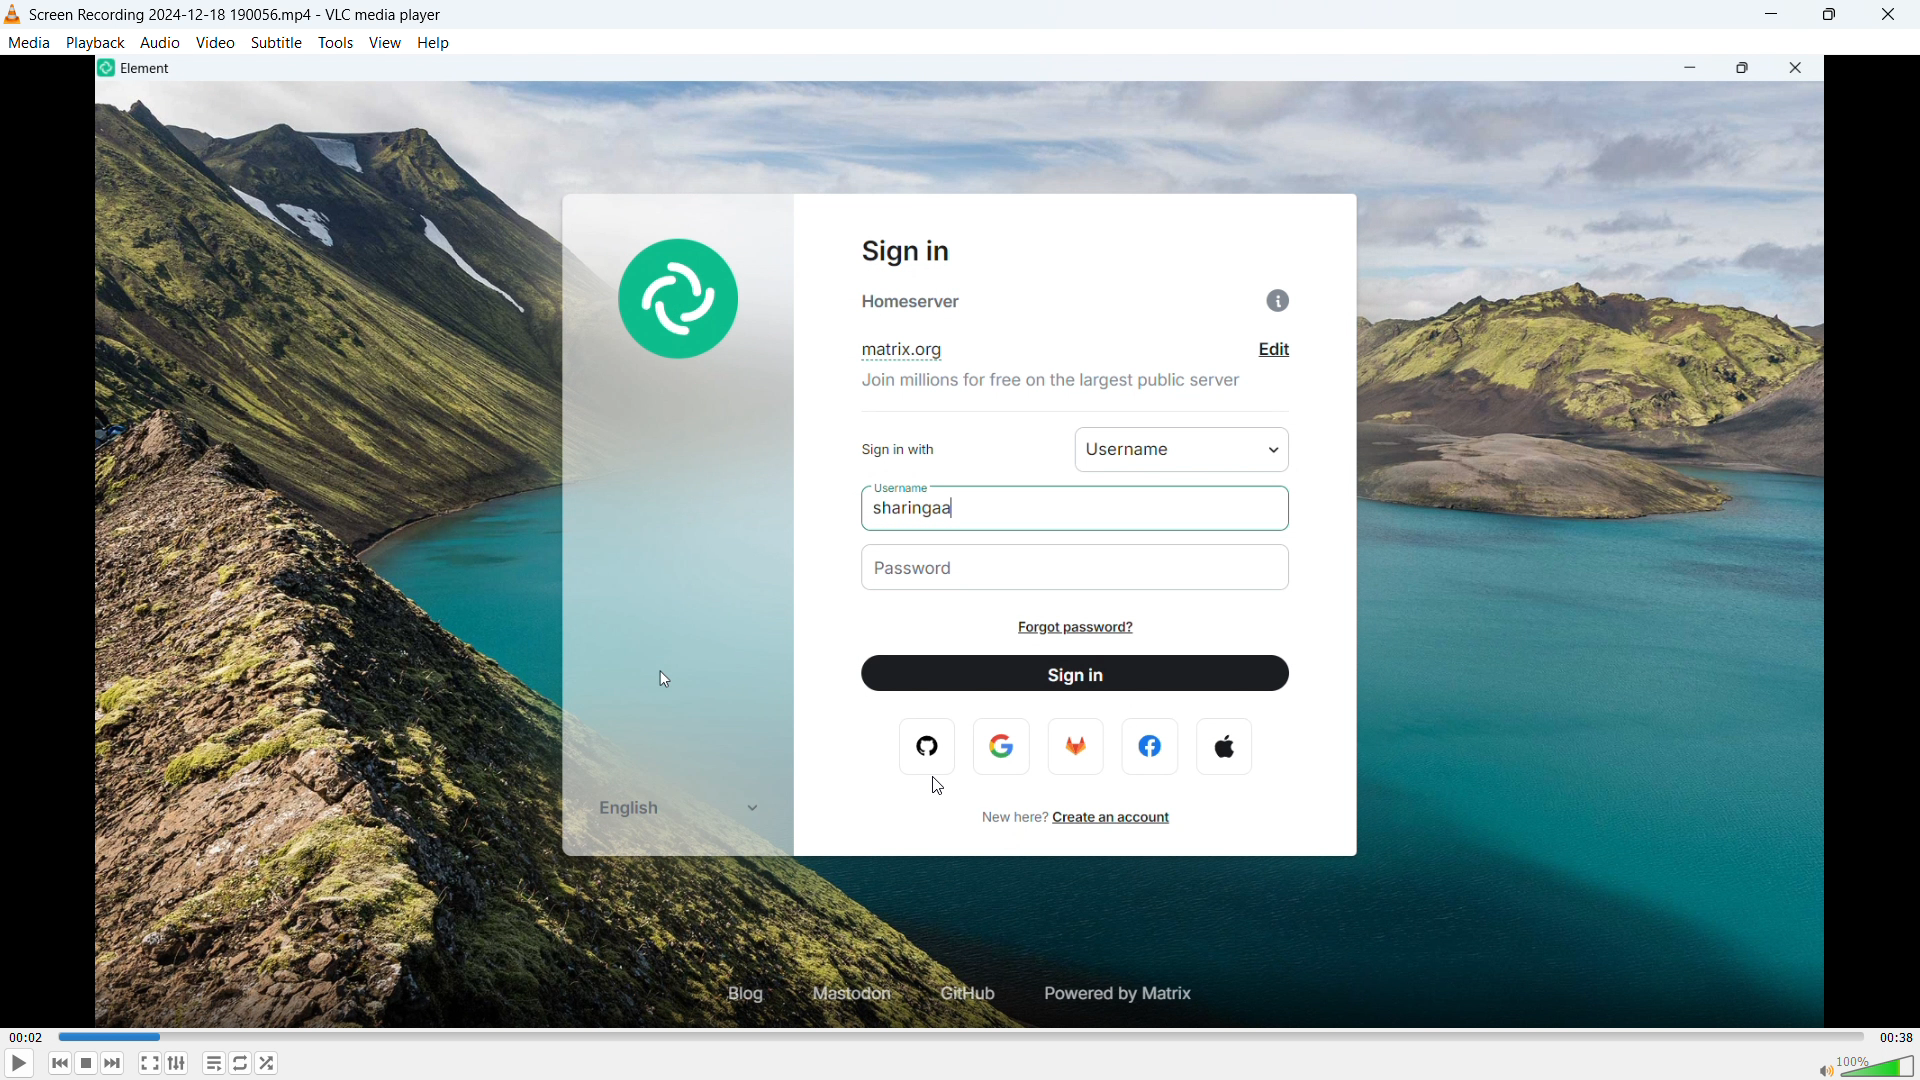 The width and height of the screenshot is (1920, 1080). Describe the element at coordinates (1897, 1038) in the screenshot. I see `video duration` at that location.